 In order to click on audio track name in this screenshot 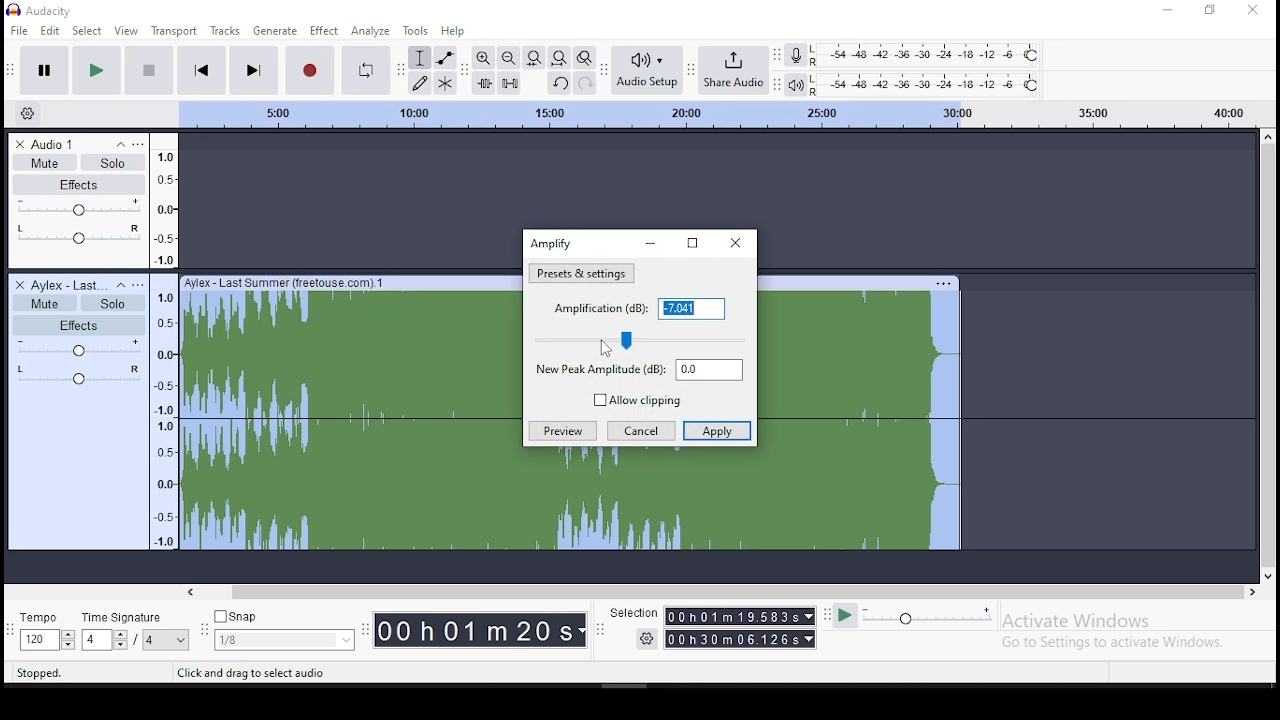, I will do `click(69, 284)`.